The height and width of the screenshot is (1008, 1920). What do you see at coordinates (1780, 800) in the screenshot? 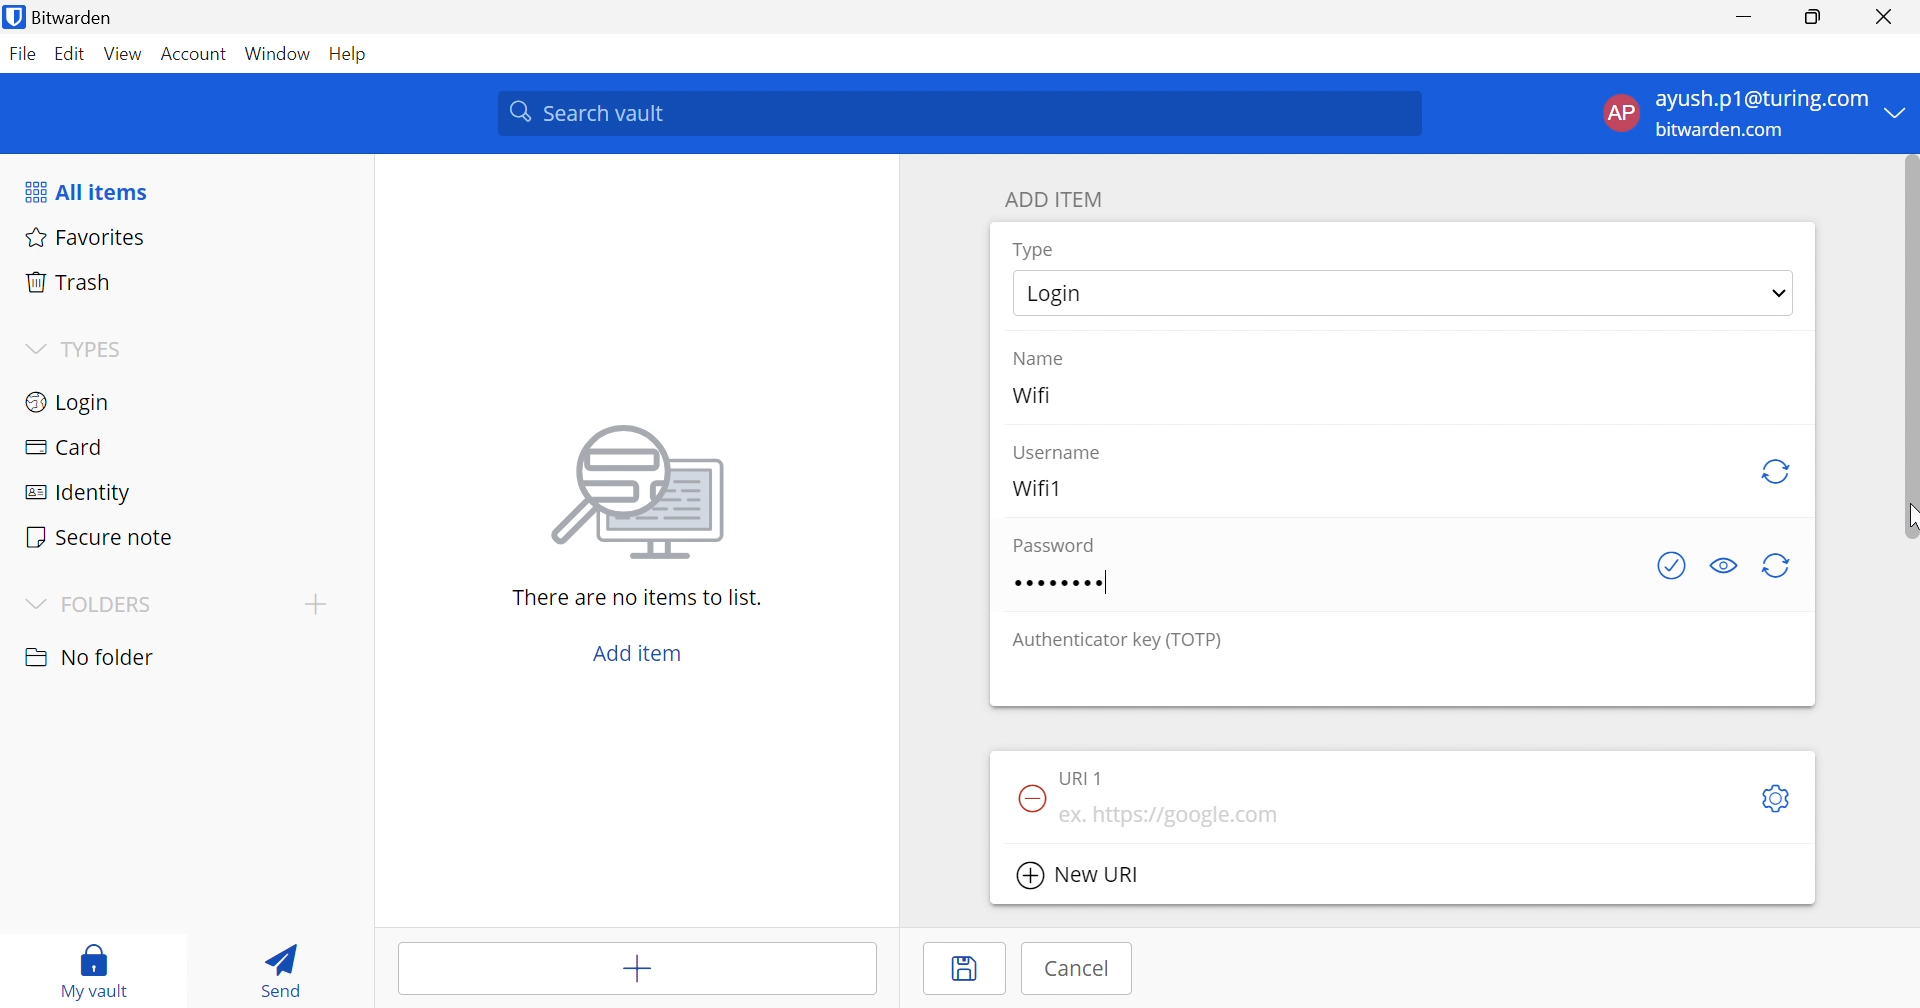
I see `Settings` at bounding box center [1780, 800].